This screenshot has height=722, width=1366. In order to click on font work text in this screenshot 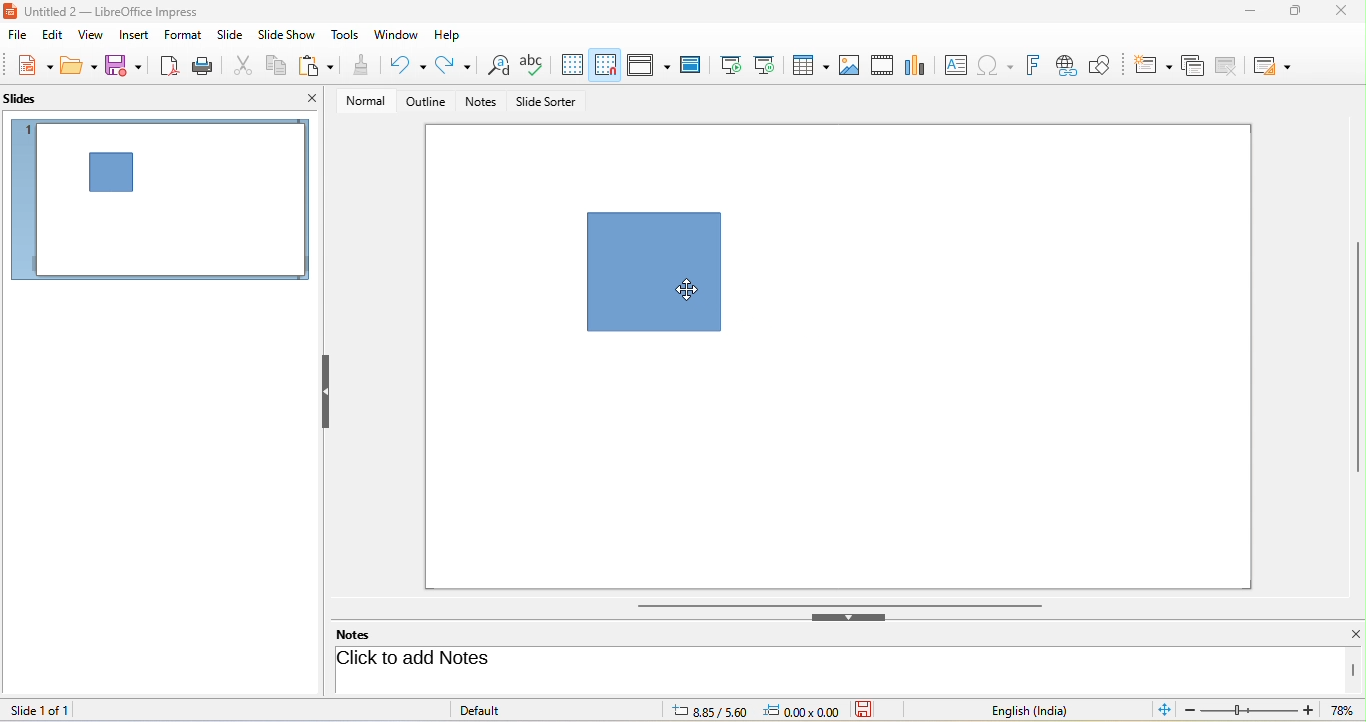, I will do `click(1036, 63)`.